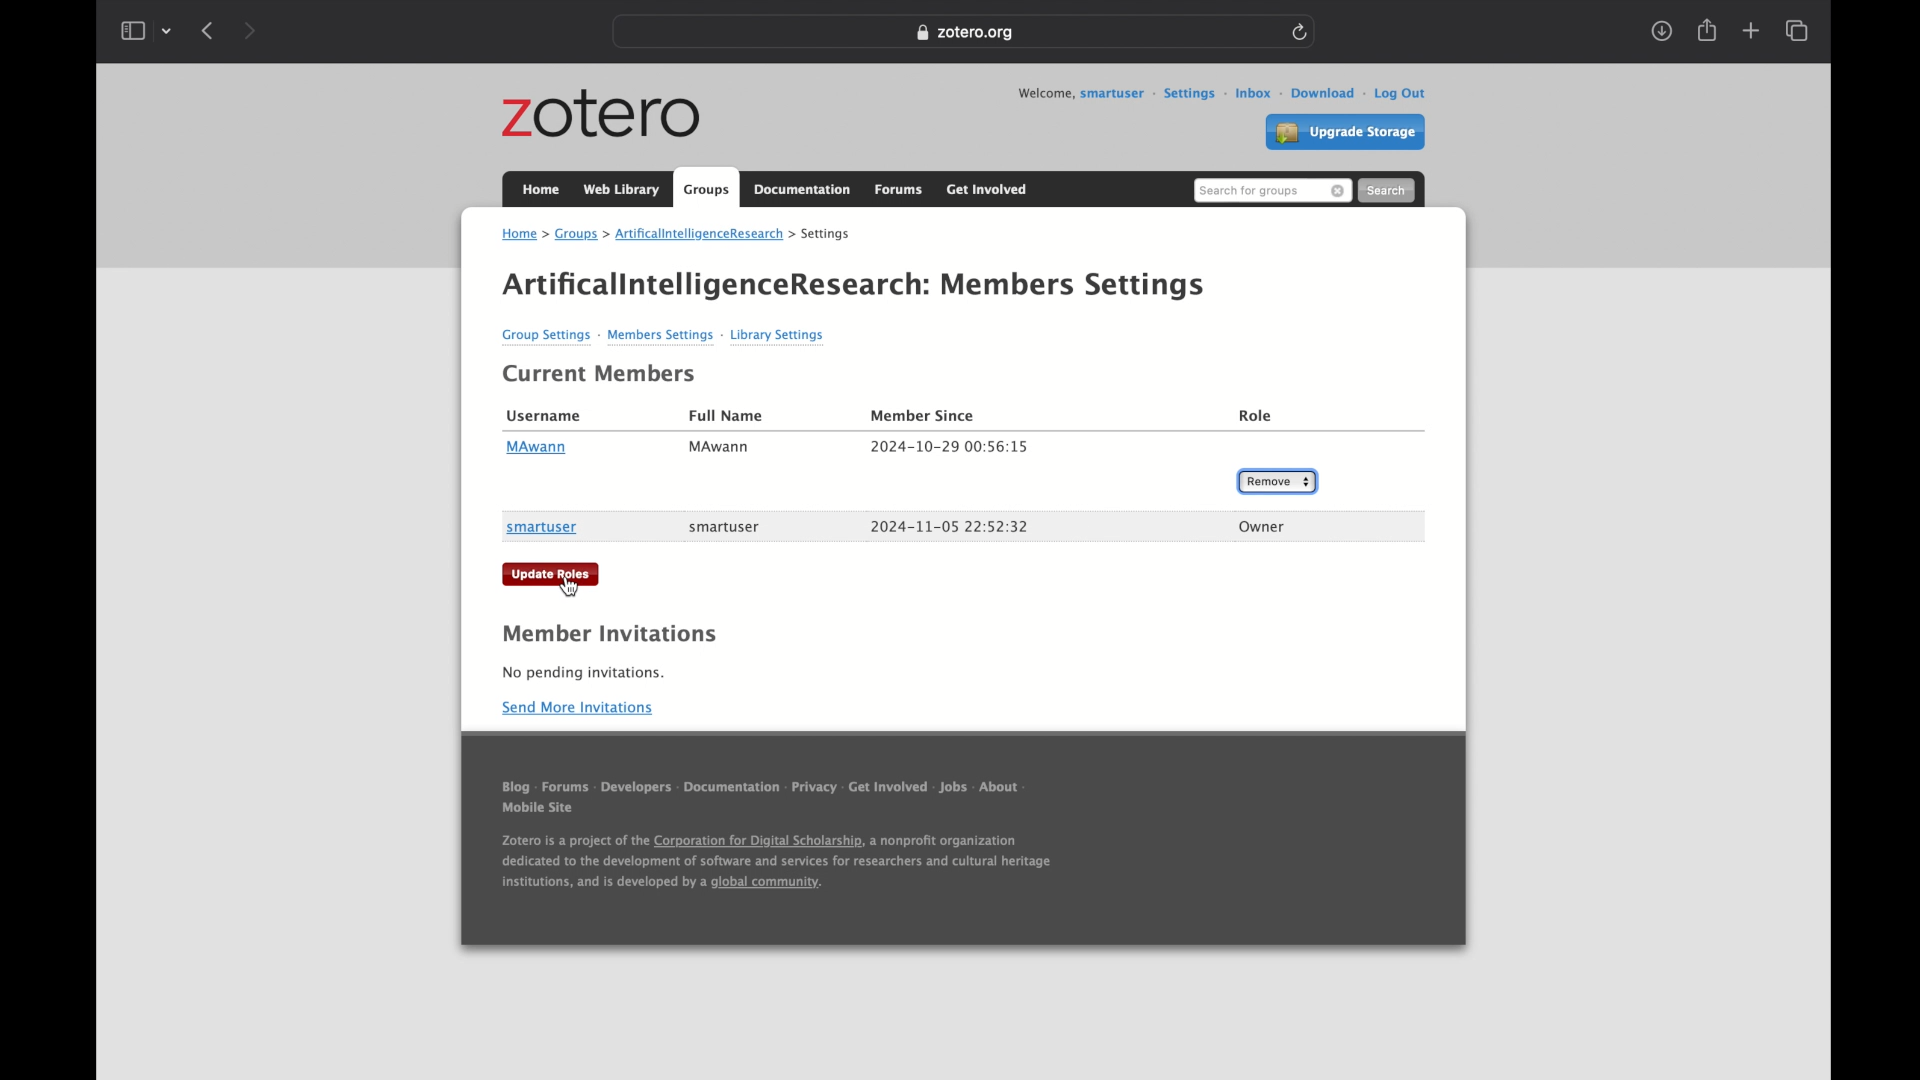 The image size is (1920, 1080). I want to click on forums, so click(900, 191).